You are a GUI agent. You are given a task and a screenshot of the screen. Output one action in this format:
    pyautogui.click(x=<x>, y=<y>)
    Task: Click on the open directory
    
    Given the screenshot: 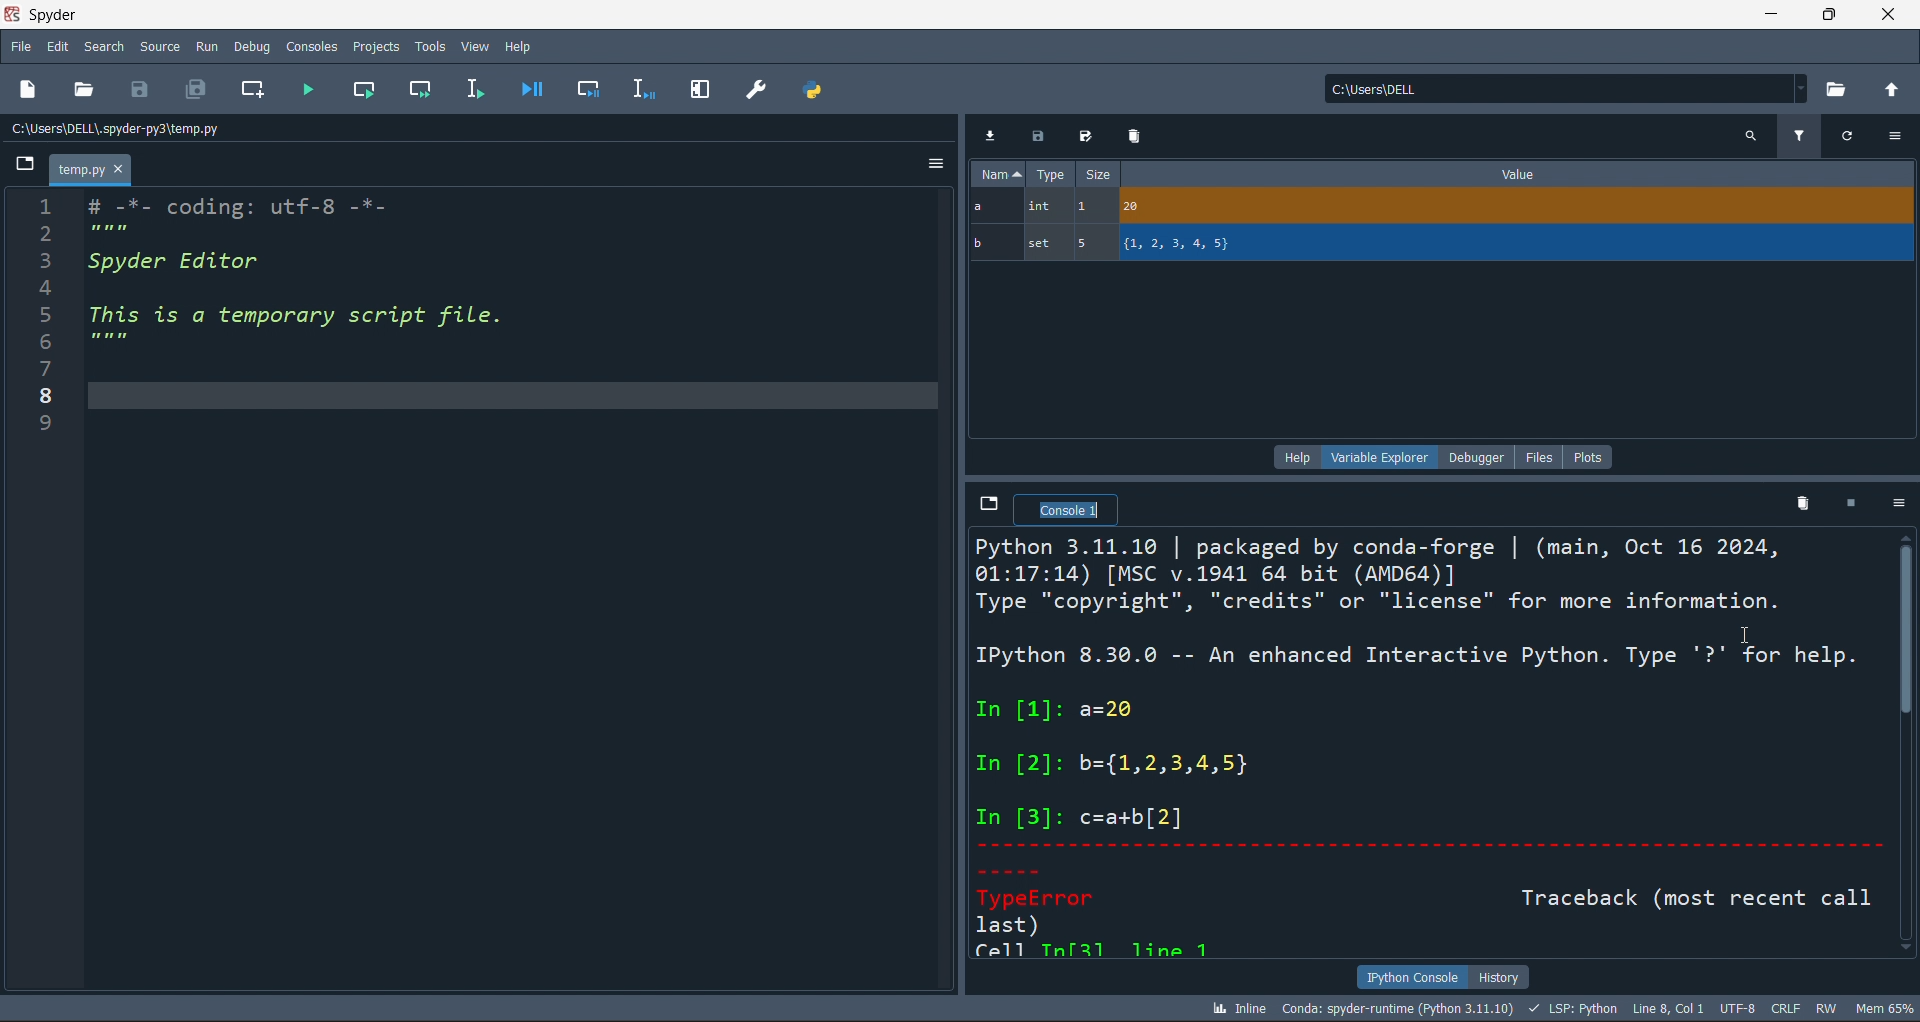 What is the action you would take?
    pyautogui.click(x=1839, y=88)
    